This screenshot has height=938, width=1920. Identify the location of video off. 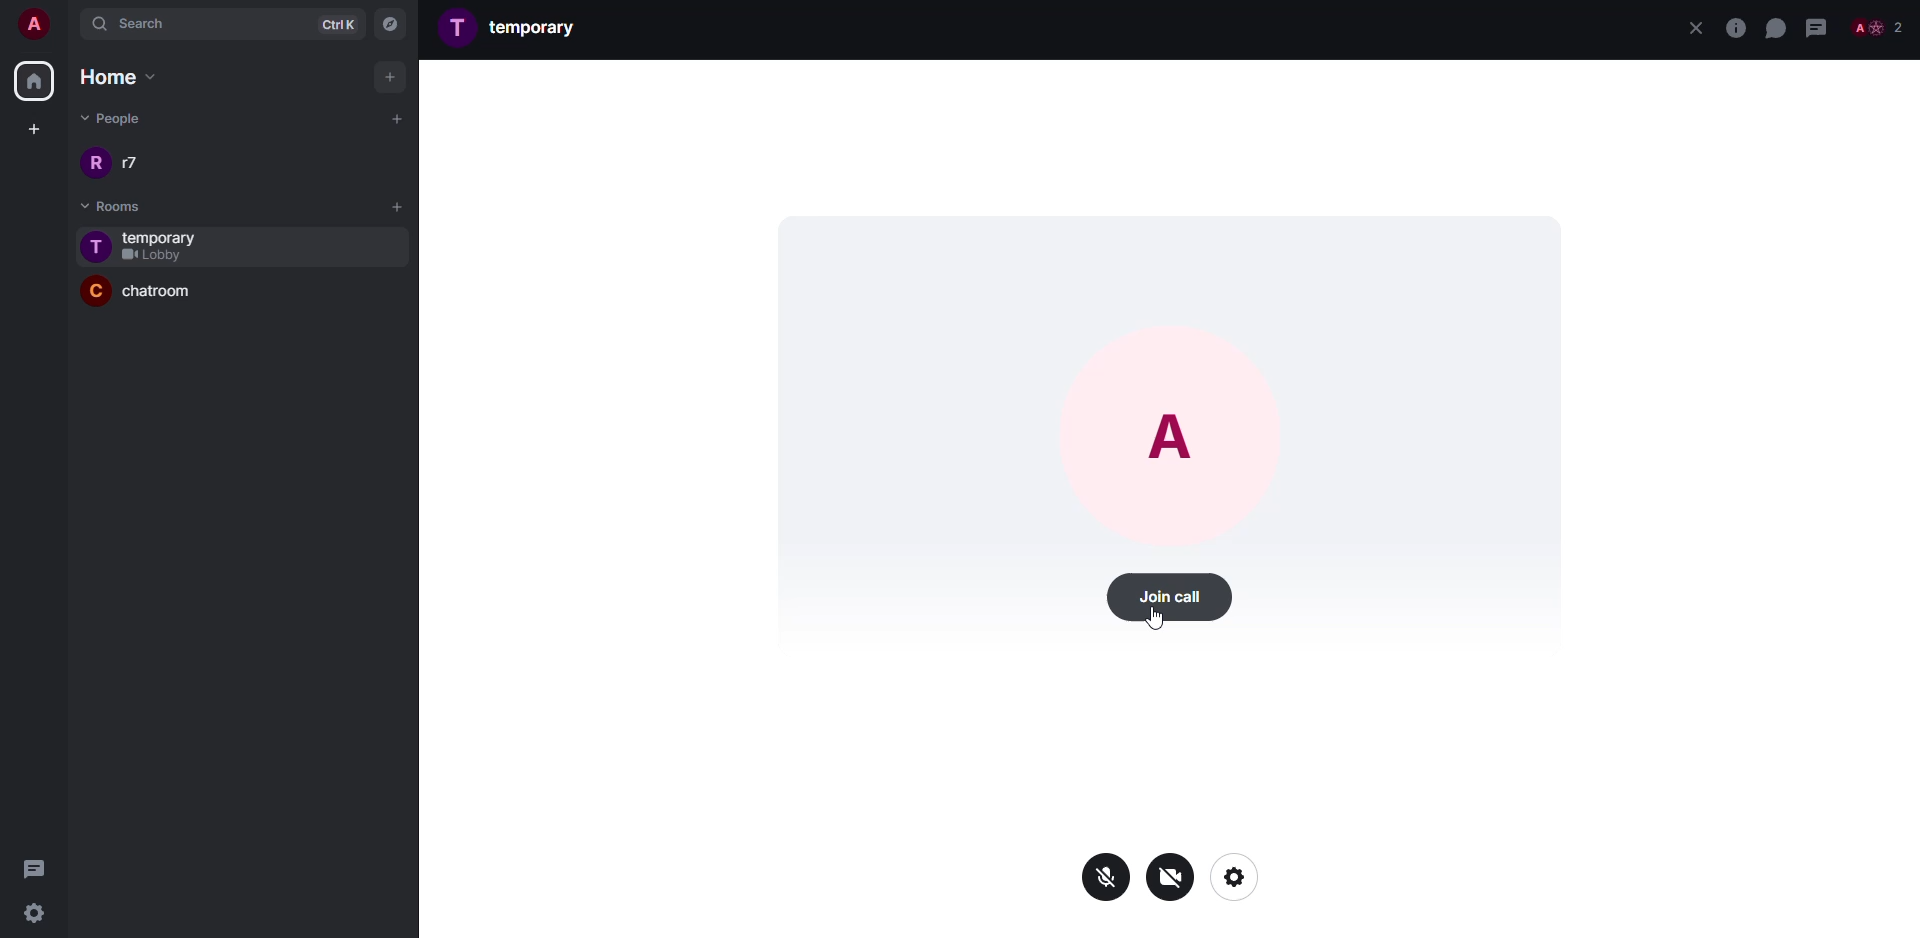
(1171, 877).